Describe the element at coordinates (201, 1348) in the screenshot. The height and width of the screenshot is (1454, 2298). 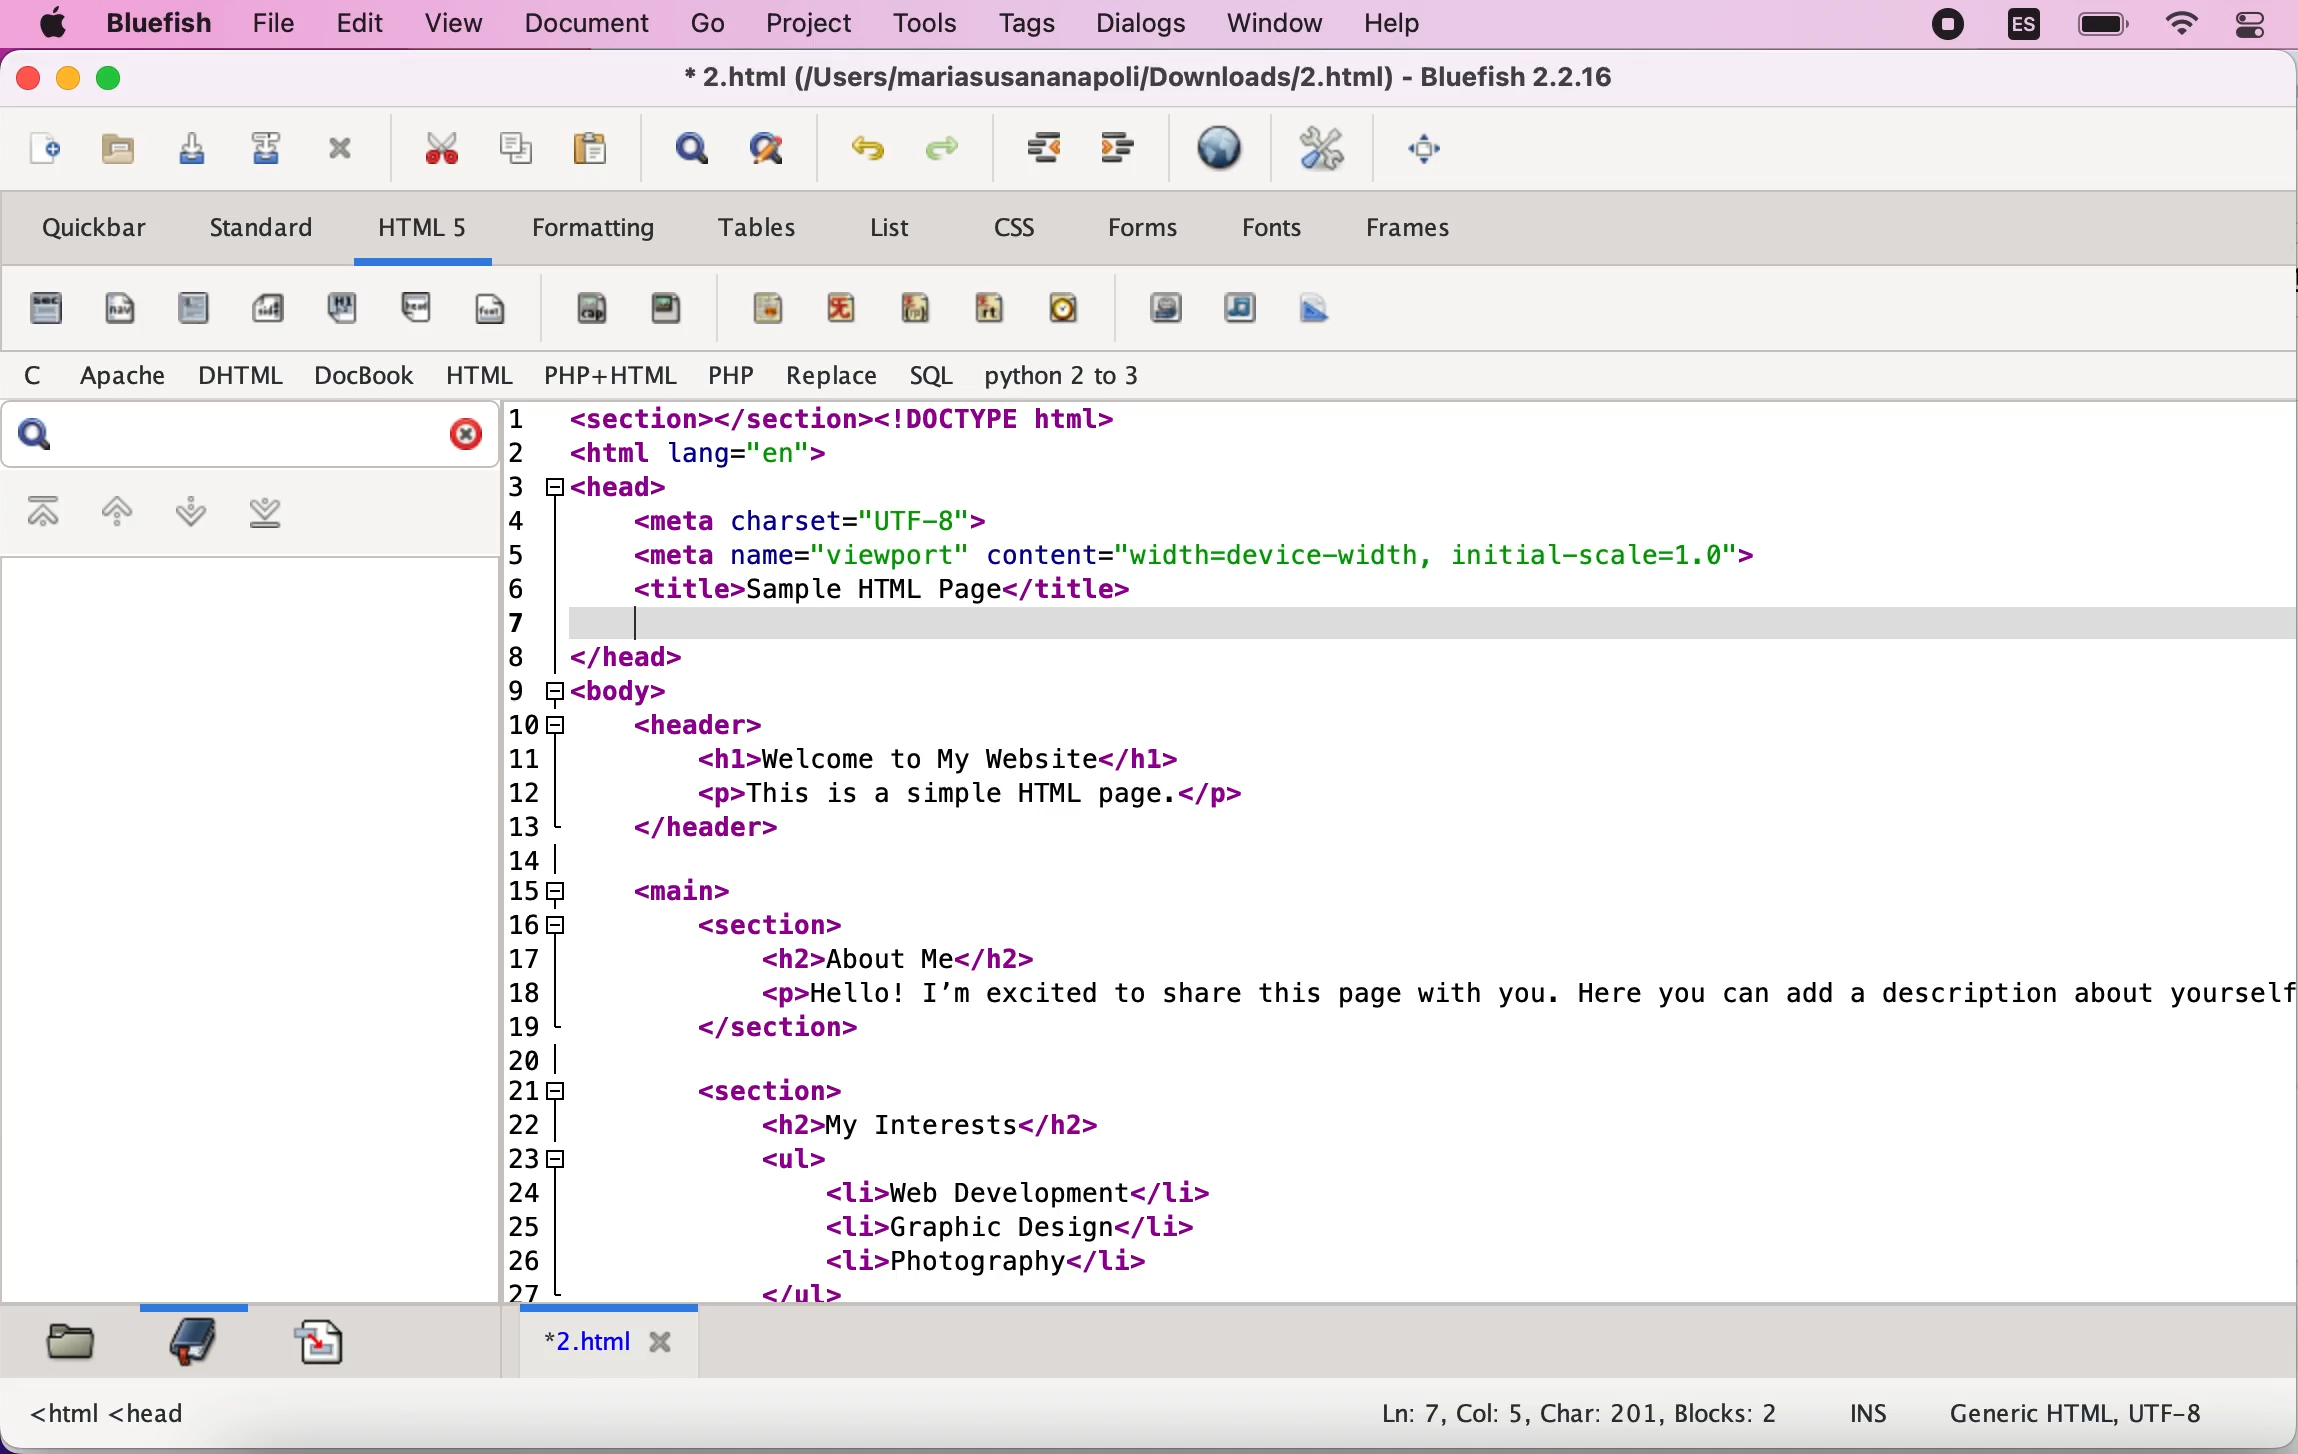
I see `bookmarks` at that location.